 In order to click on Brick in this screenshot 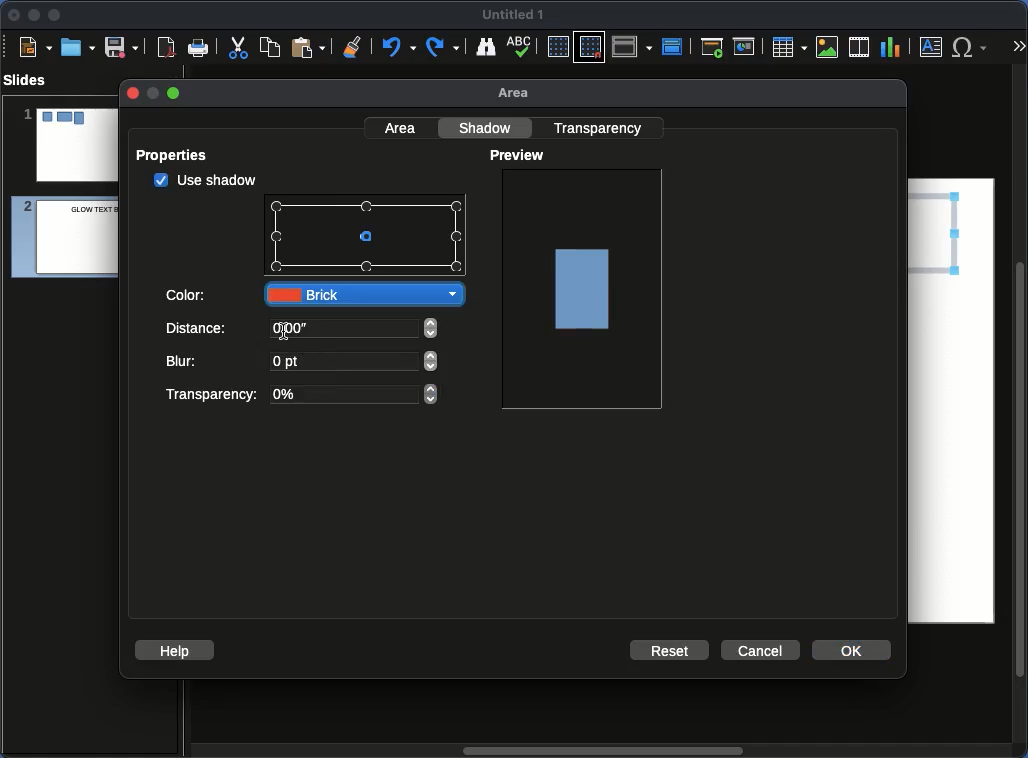, I will do `click(364, 294)`.